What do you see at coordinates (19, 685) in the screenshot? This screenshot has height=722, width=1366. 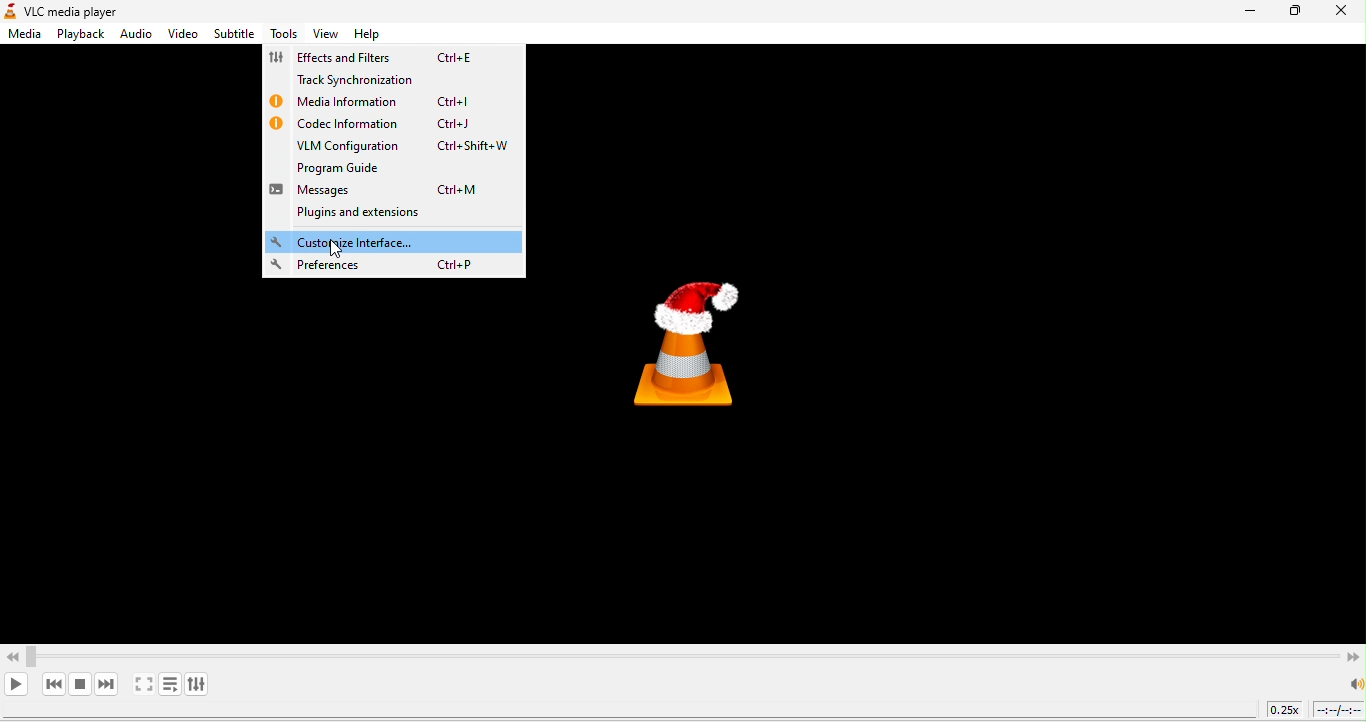 I see `play` at bounding box center [19, 685].